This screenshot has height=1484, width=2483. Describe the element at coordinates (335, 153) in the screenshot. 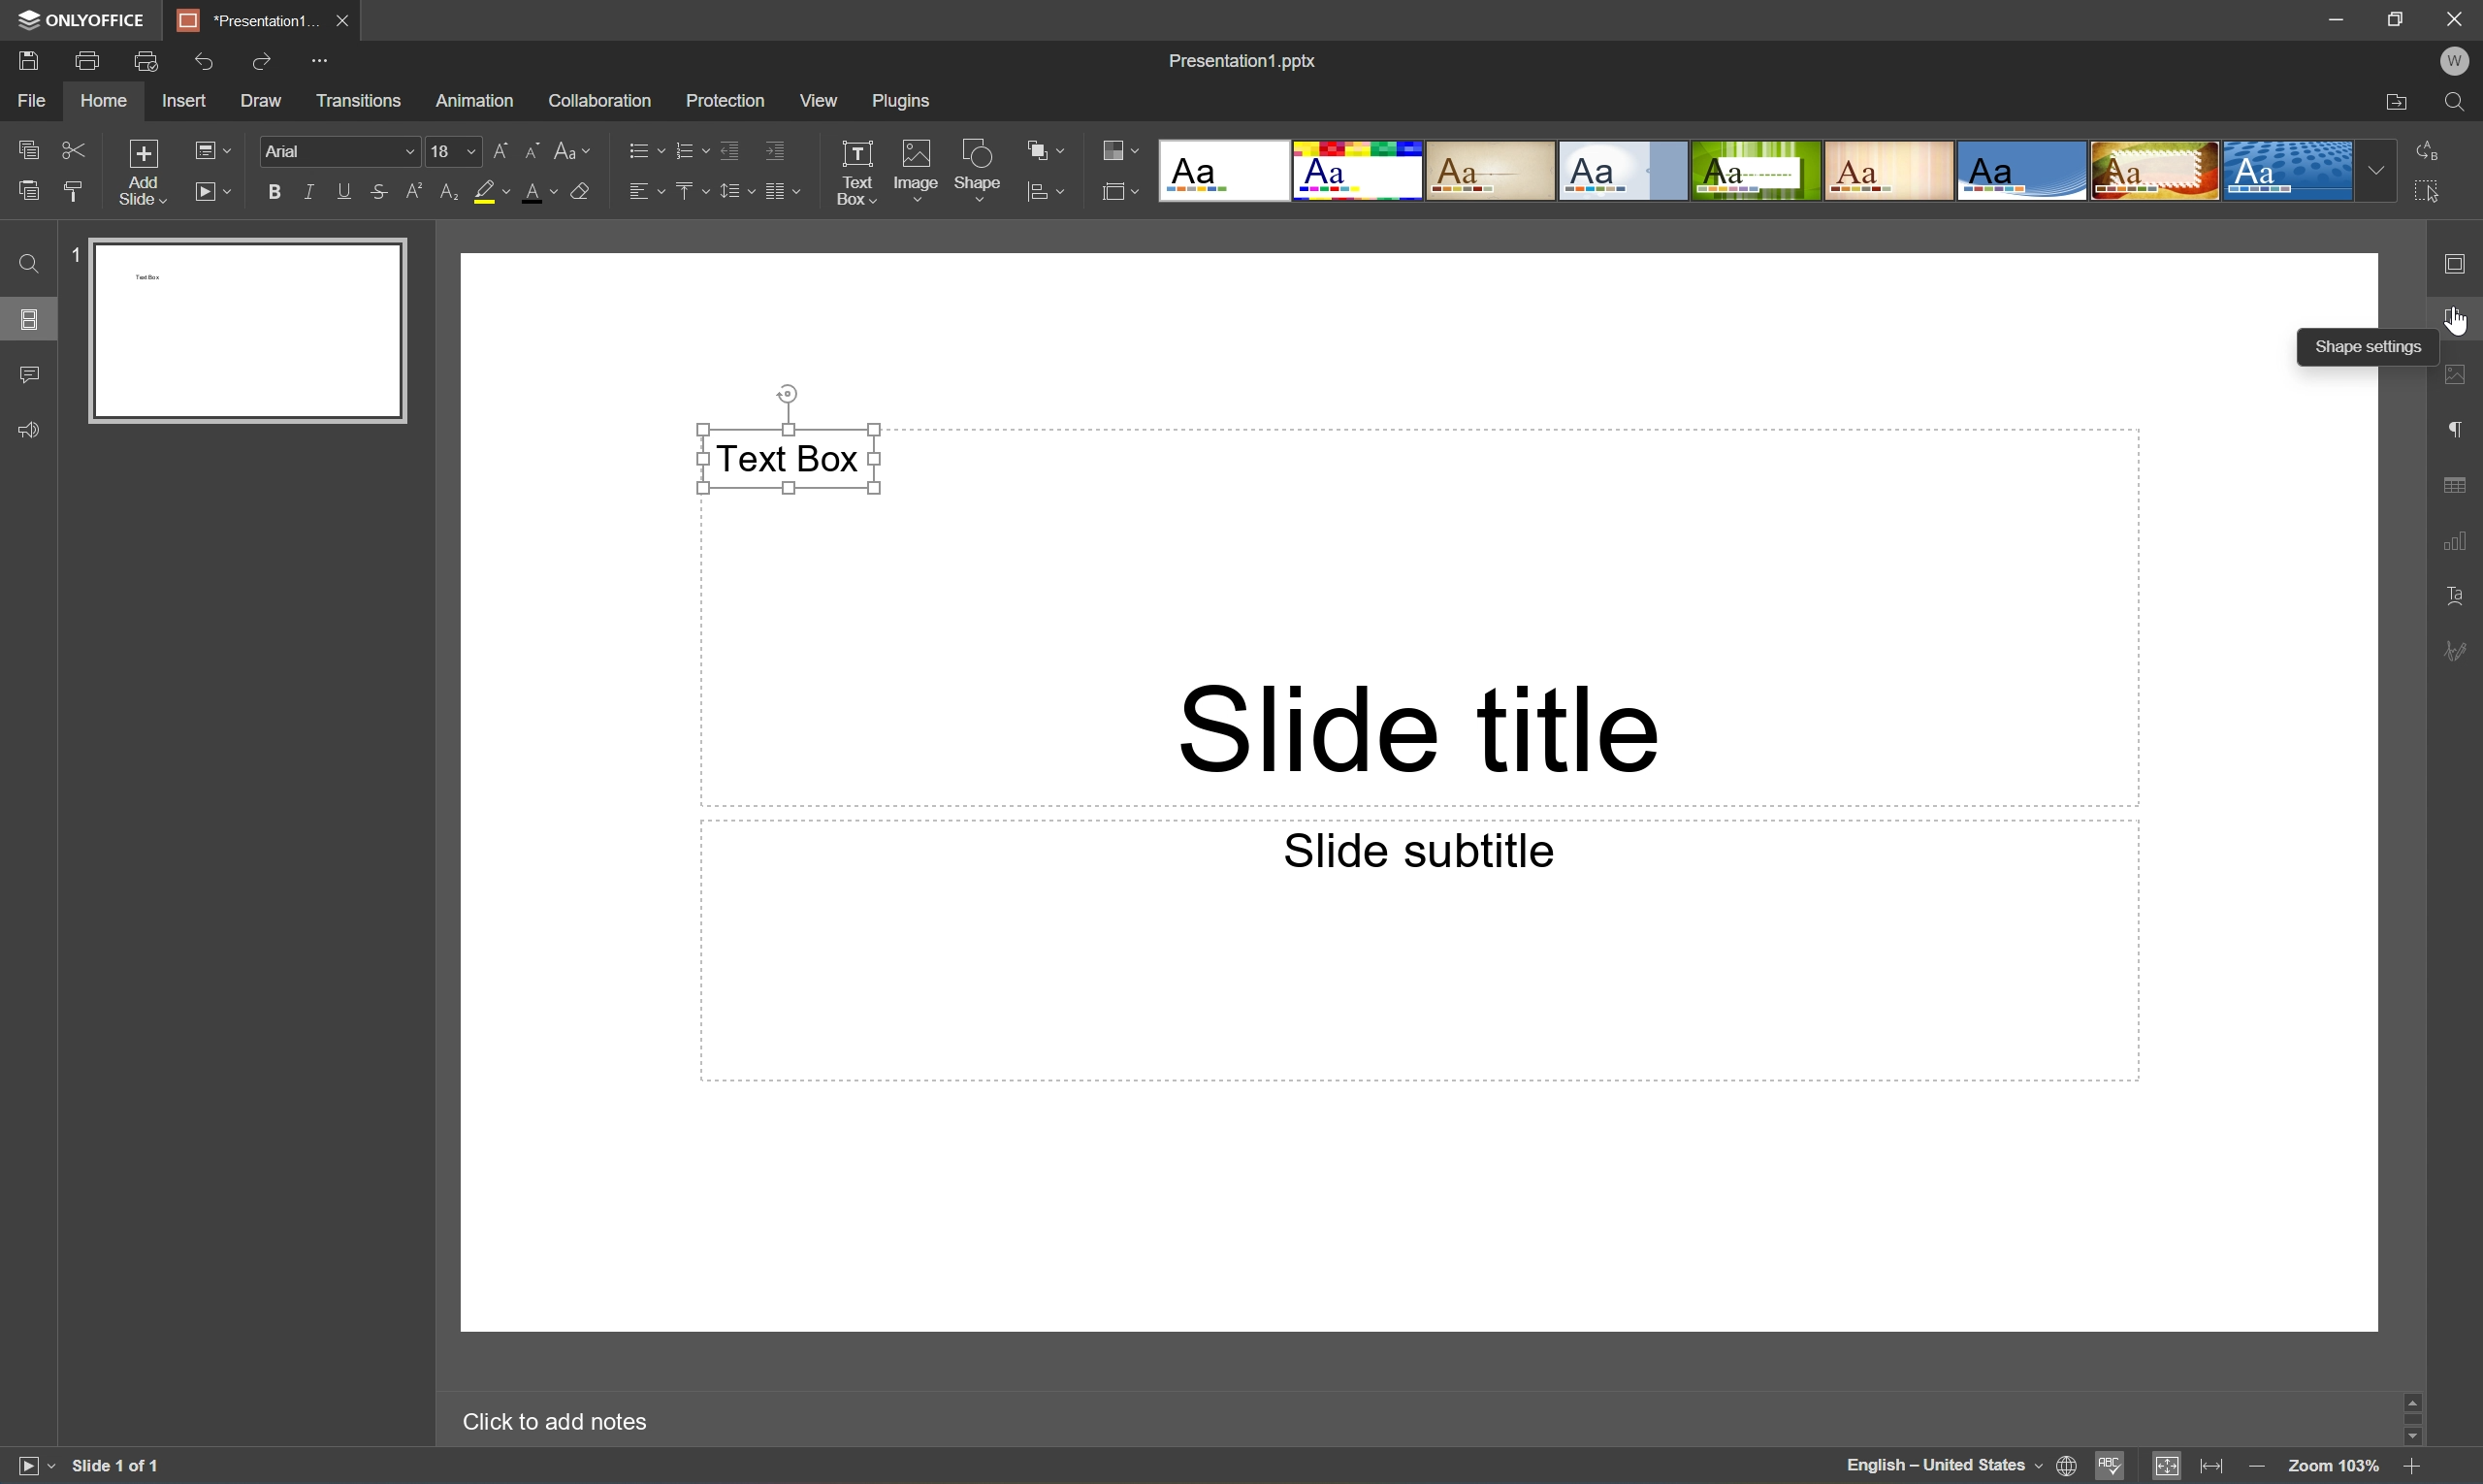

I see `Font` at that location.